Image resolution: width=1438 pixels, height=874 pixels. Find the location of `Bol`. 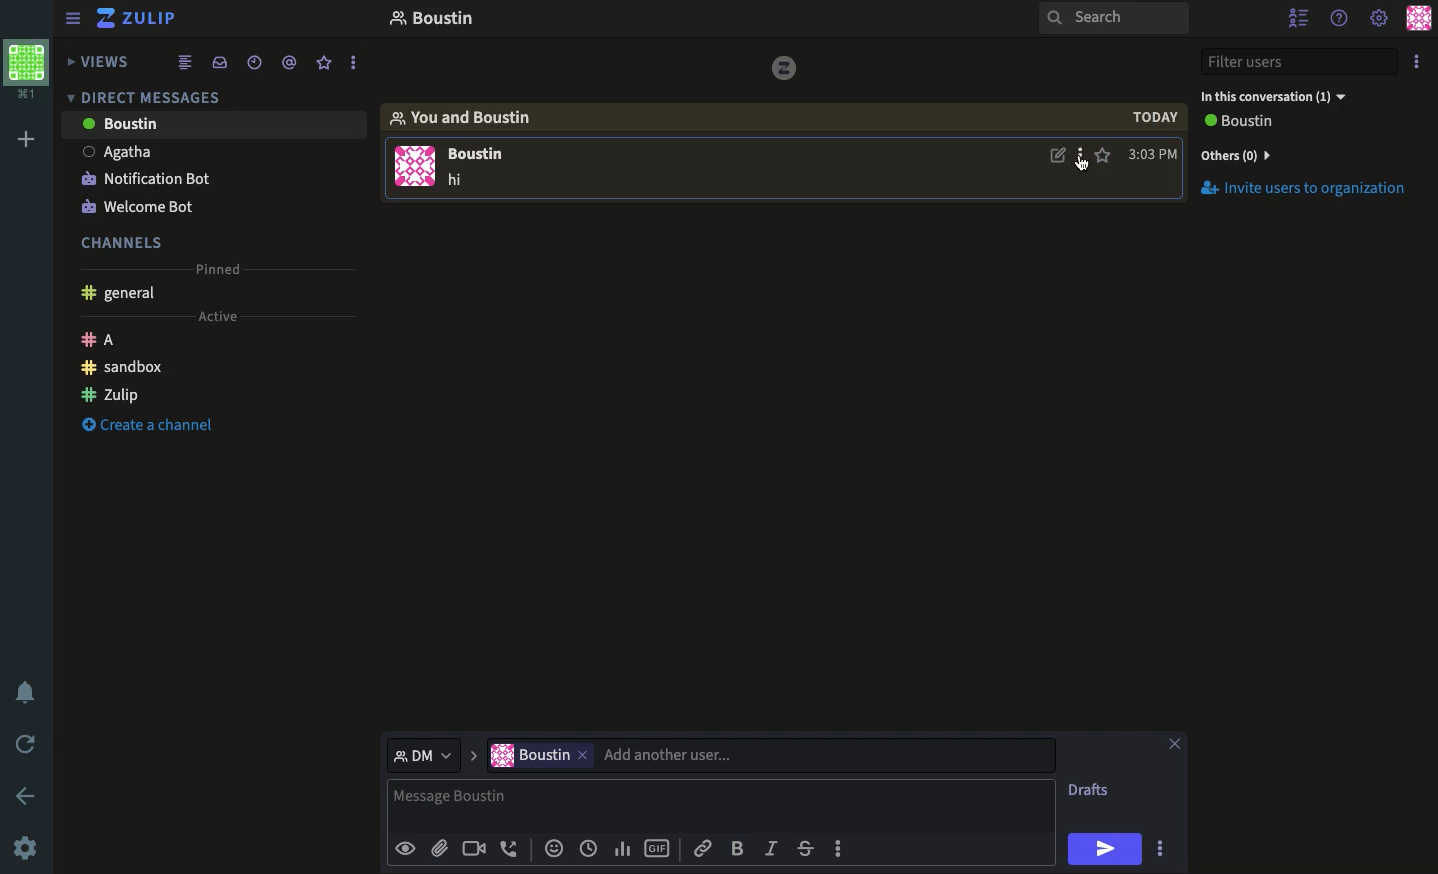

Bol is located at coordinates (741, 849).